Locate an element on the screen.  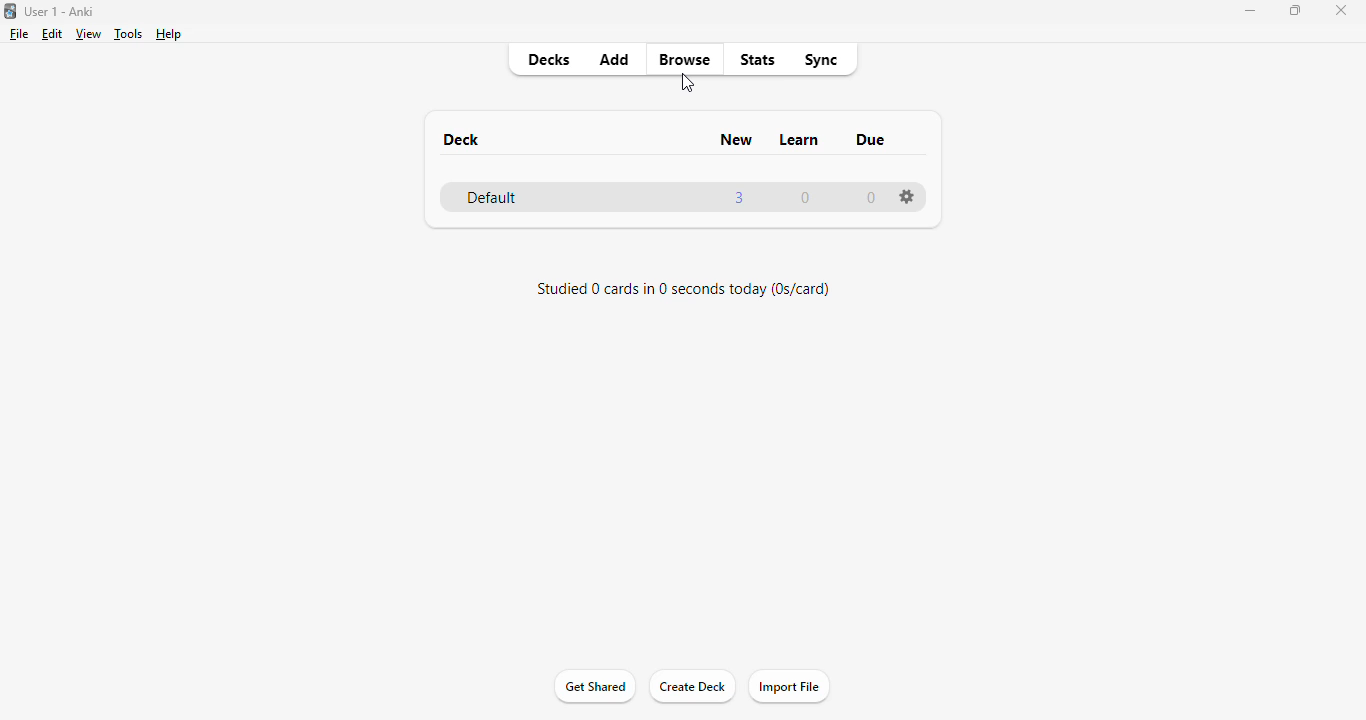
edit is located at coordinates (52, 34).